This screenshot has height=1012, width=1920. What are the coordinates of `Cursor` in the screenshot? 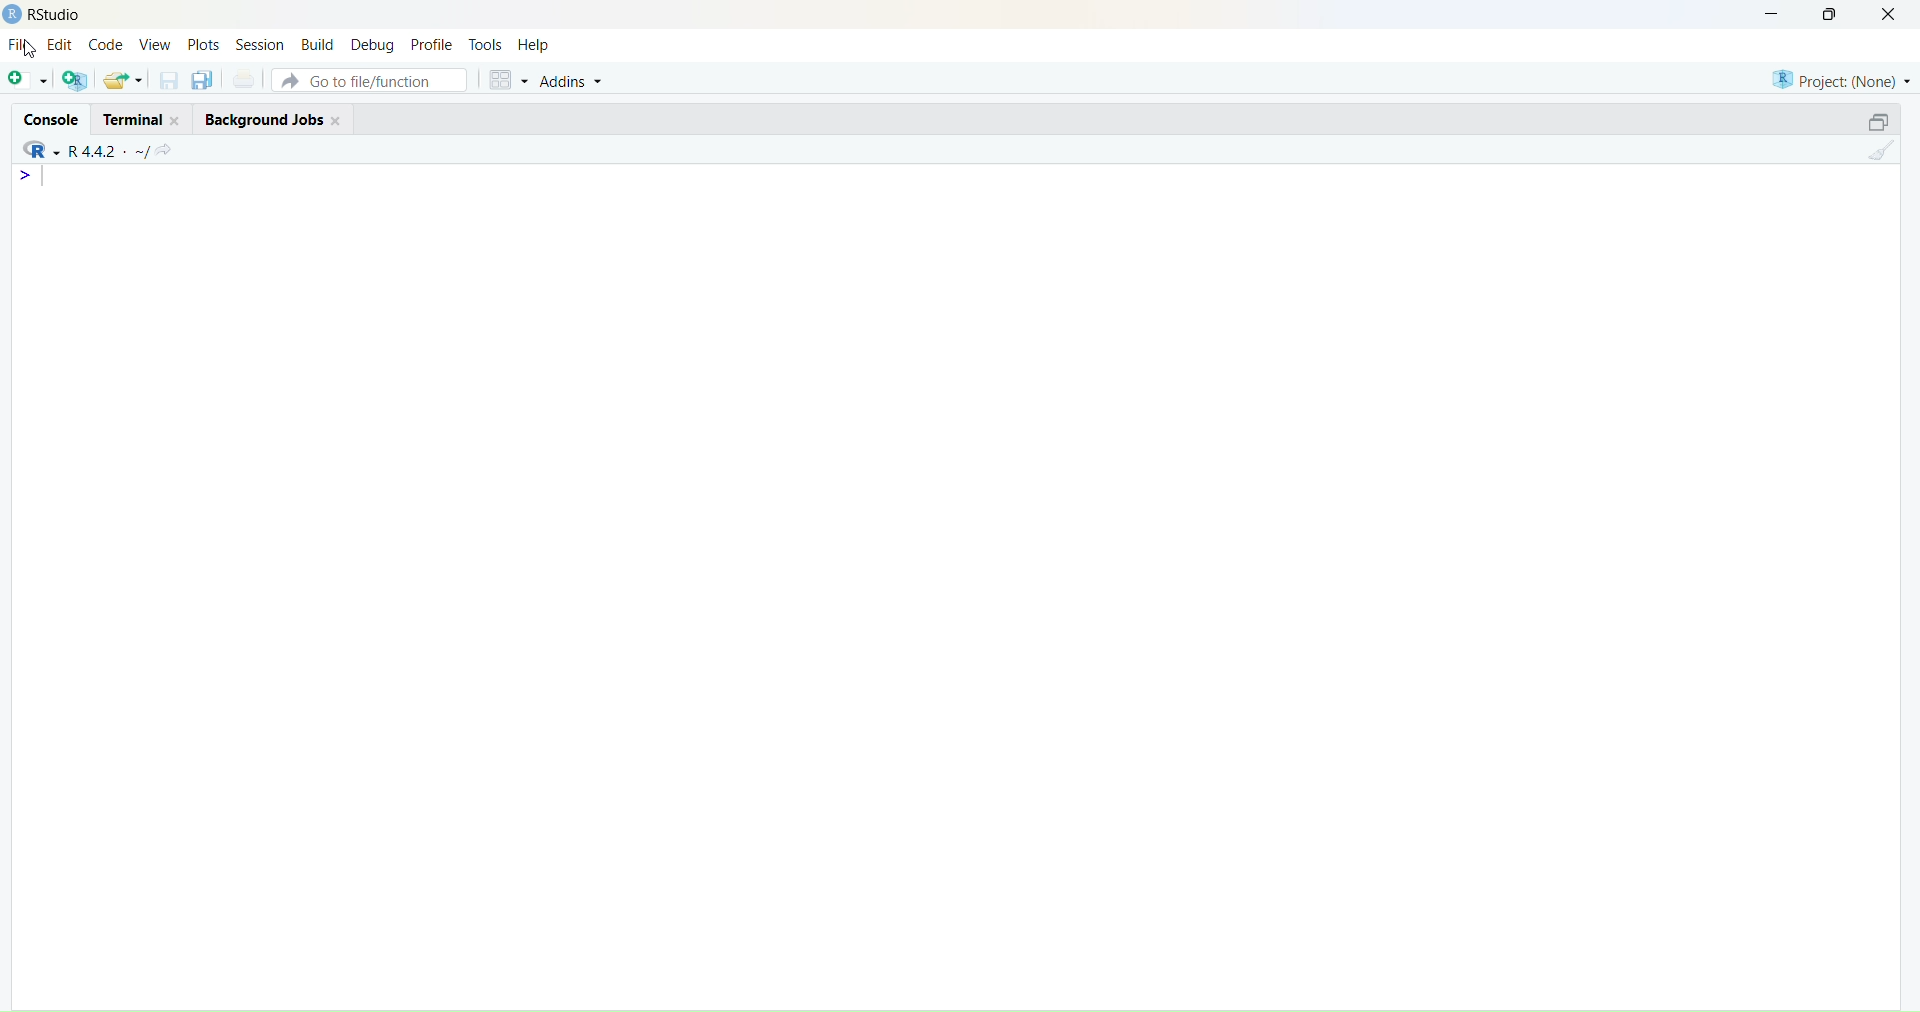 It's located at (34, 59).